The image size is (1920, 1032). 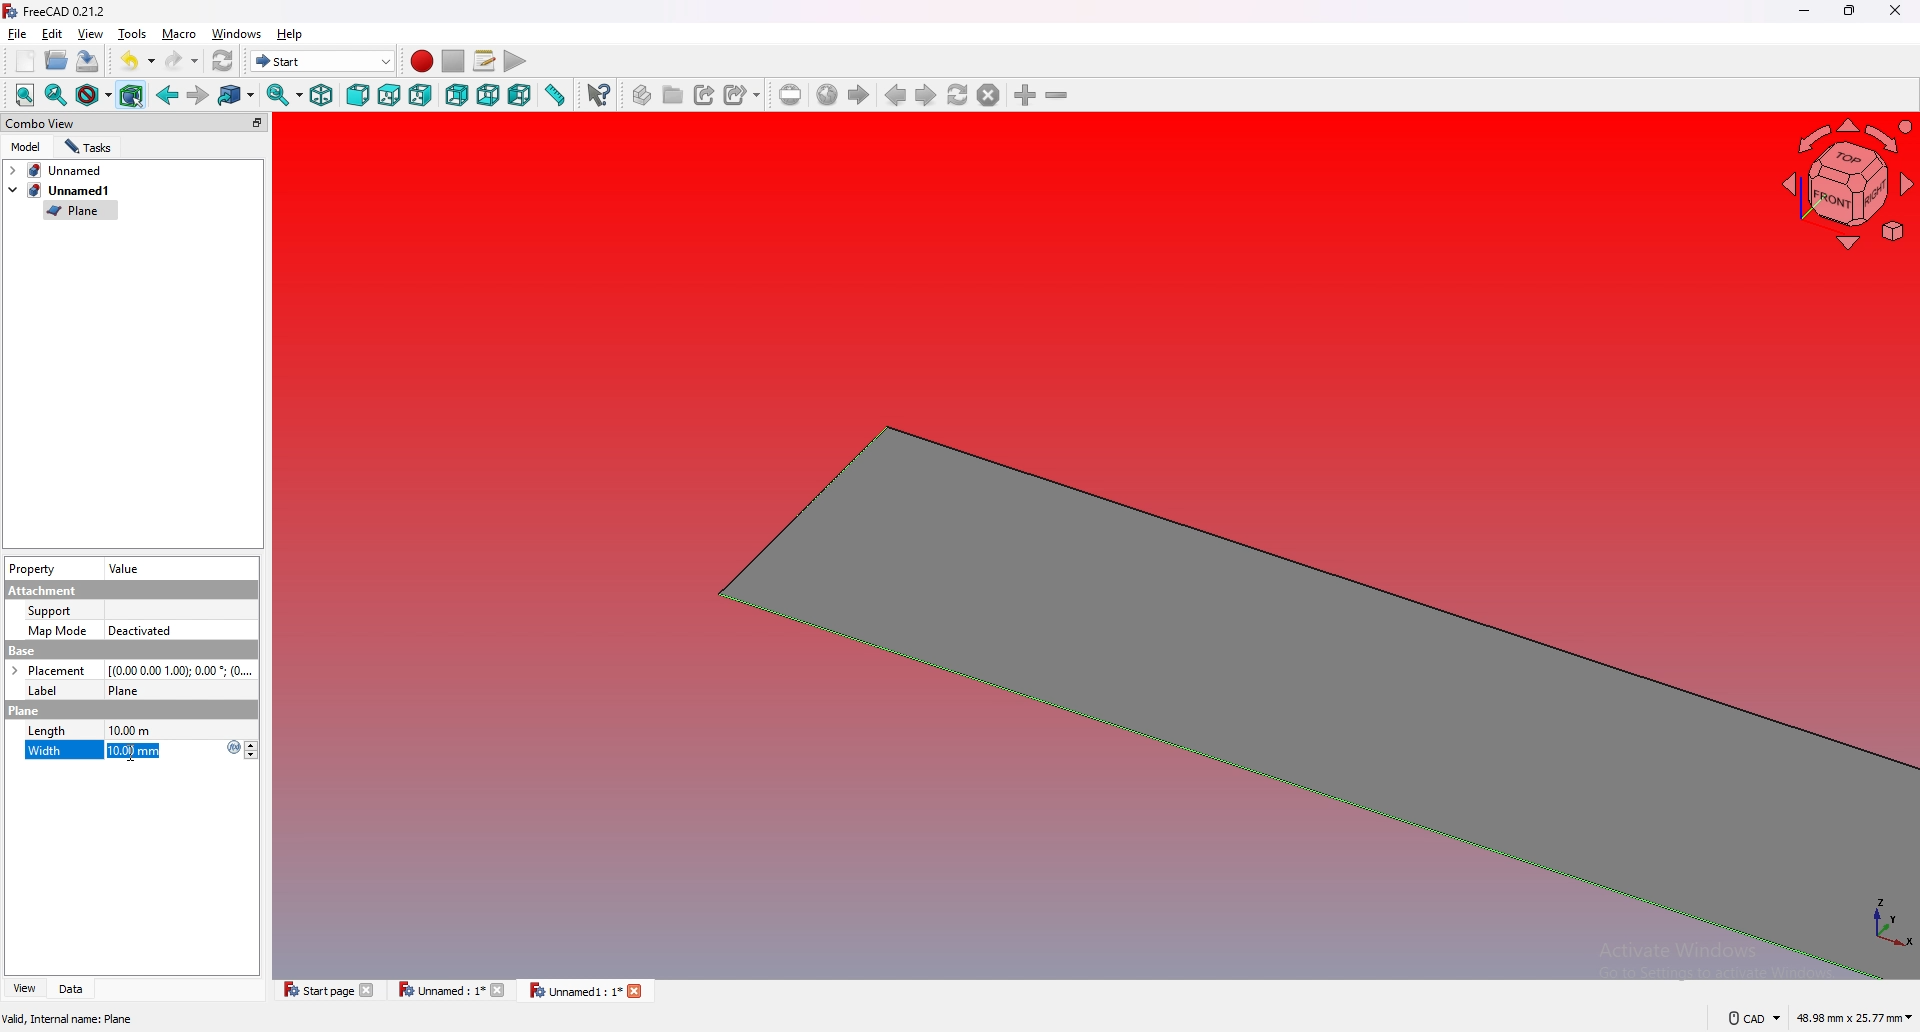 What do you see at coordinates (26, 61) in the screenshot?
I see `new` at bounding box center [26, 61].